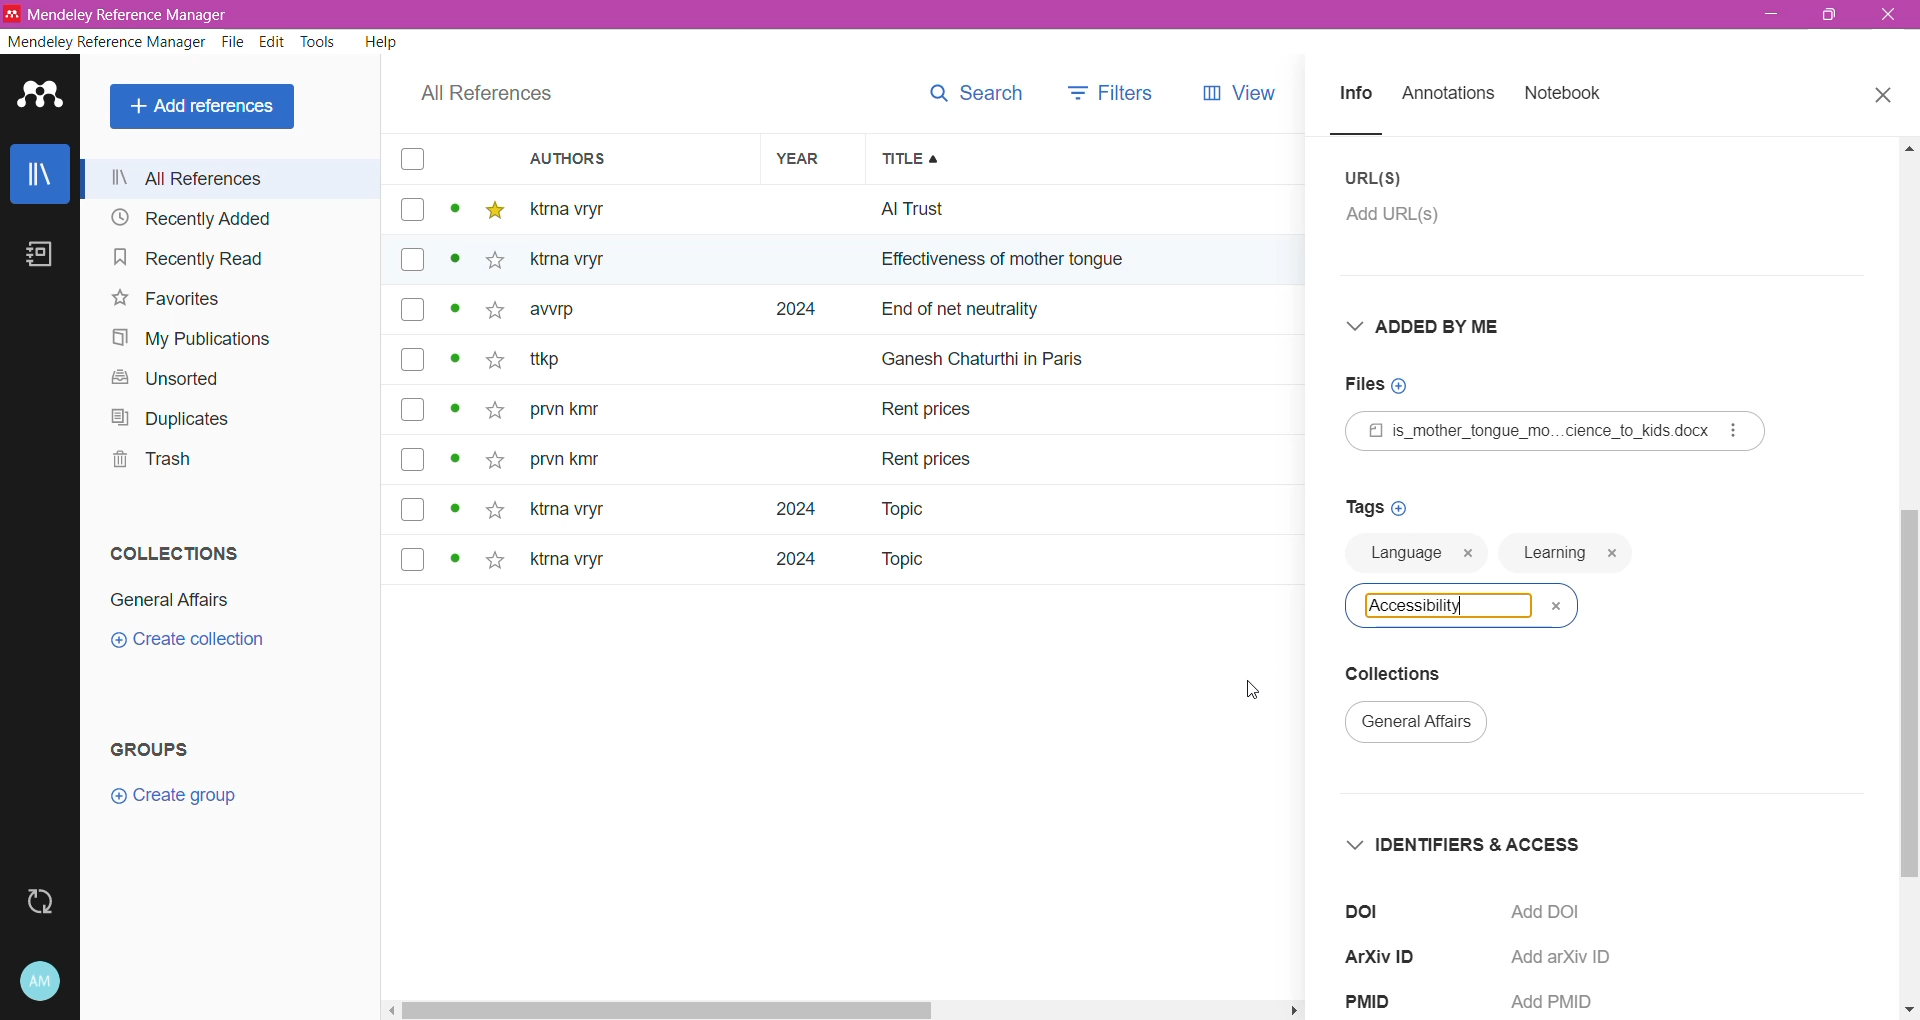 The image size is (1920, 1020). Describe the element at coordinates (410, 160) in the screenshot. I see `box` at that location.